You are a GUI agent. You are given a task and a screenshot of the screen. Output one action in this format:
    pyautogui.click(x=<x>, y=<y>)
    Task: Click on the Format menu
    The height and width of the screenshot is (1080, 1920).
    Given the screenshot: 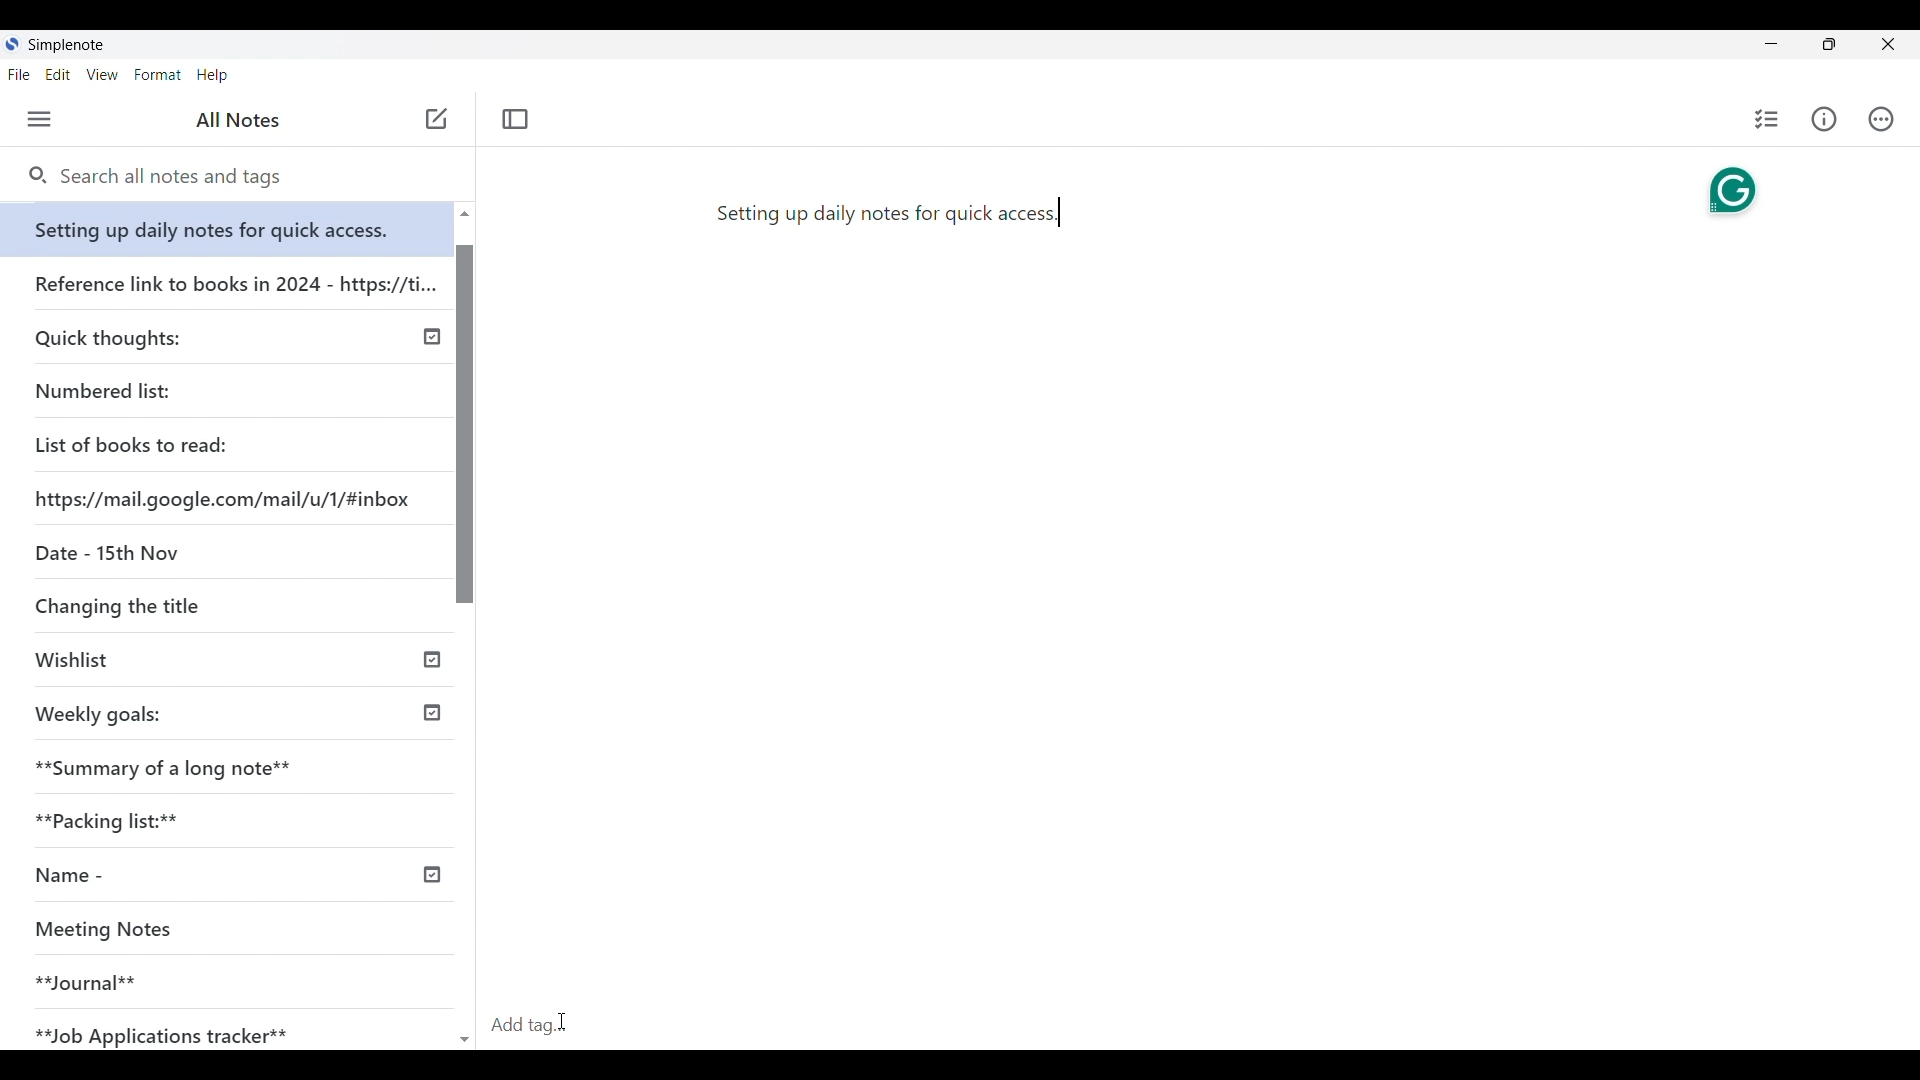 What is the action you would take?
    pyautogui.click(x=158, y=75)
    